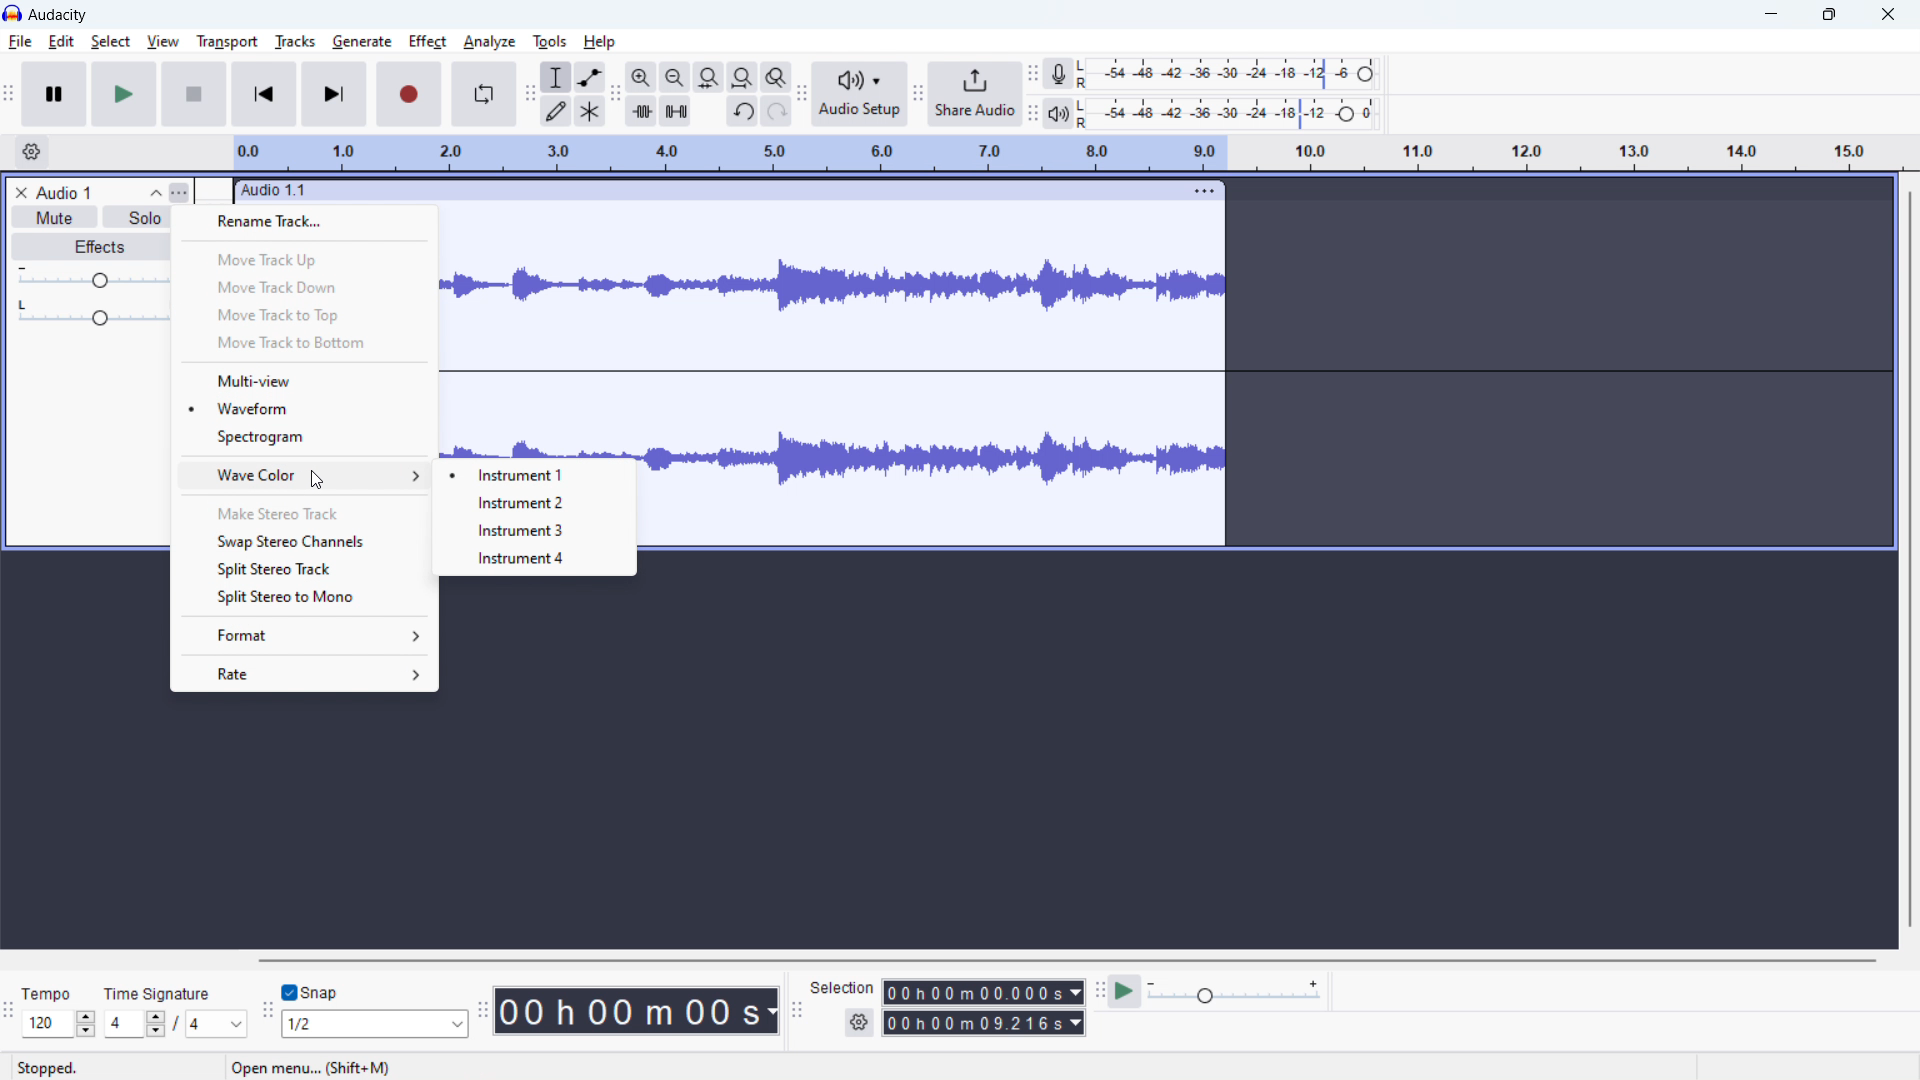 This screenshot has width=1920, height=1080. Describe the element at coordinates (859, 1022) in the screenshot. I see `selection settings` at that location.